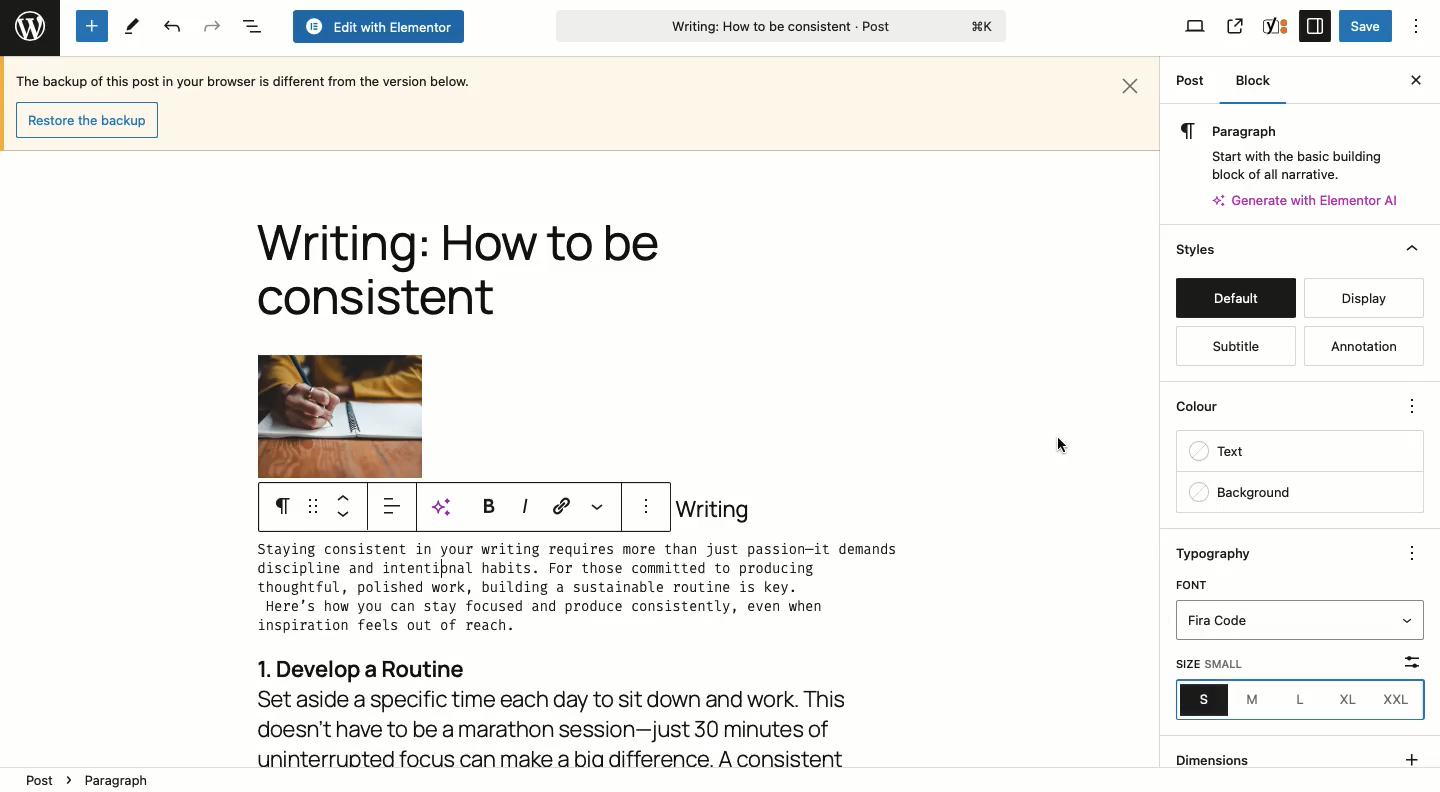 This screenshot has width=1440, height=792. What do you see at coordinates (486, 505) in the screenshot?
I see `Bold` at bounding box center [486, 505].